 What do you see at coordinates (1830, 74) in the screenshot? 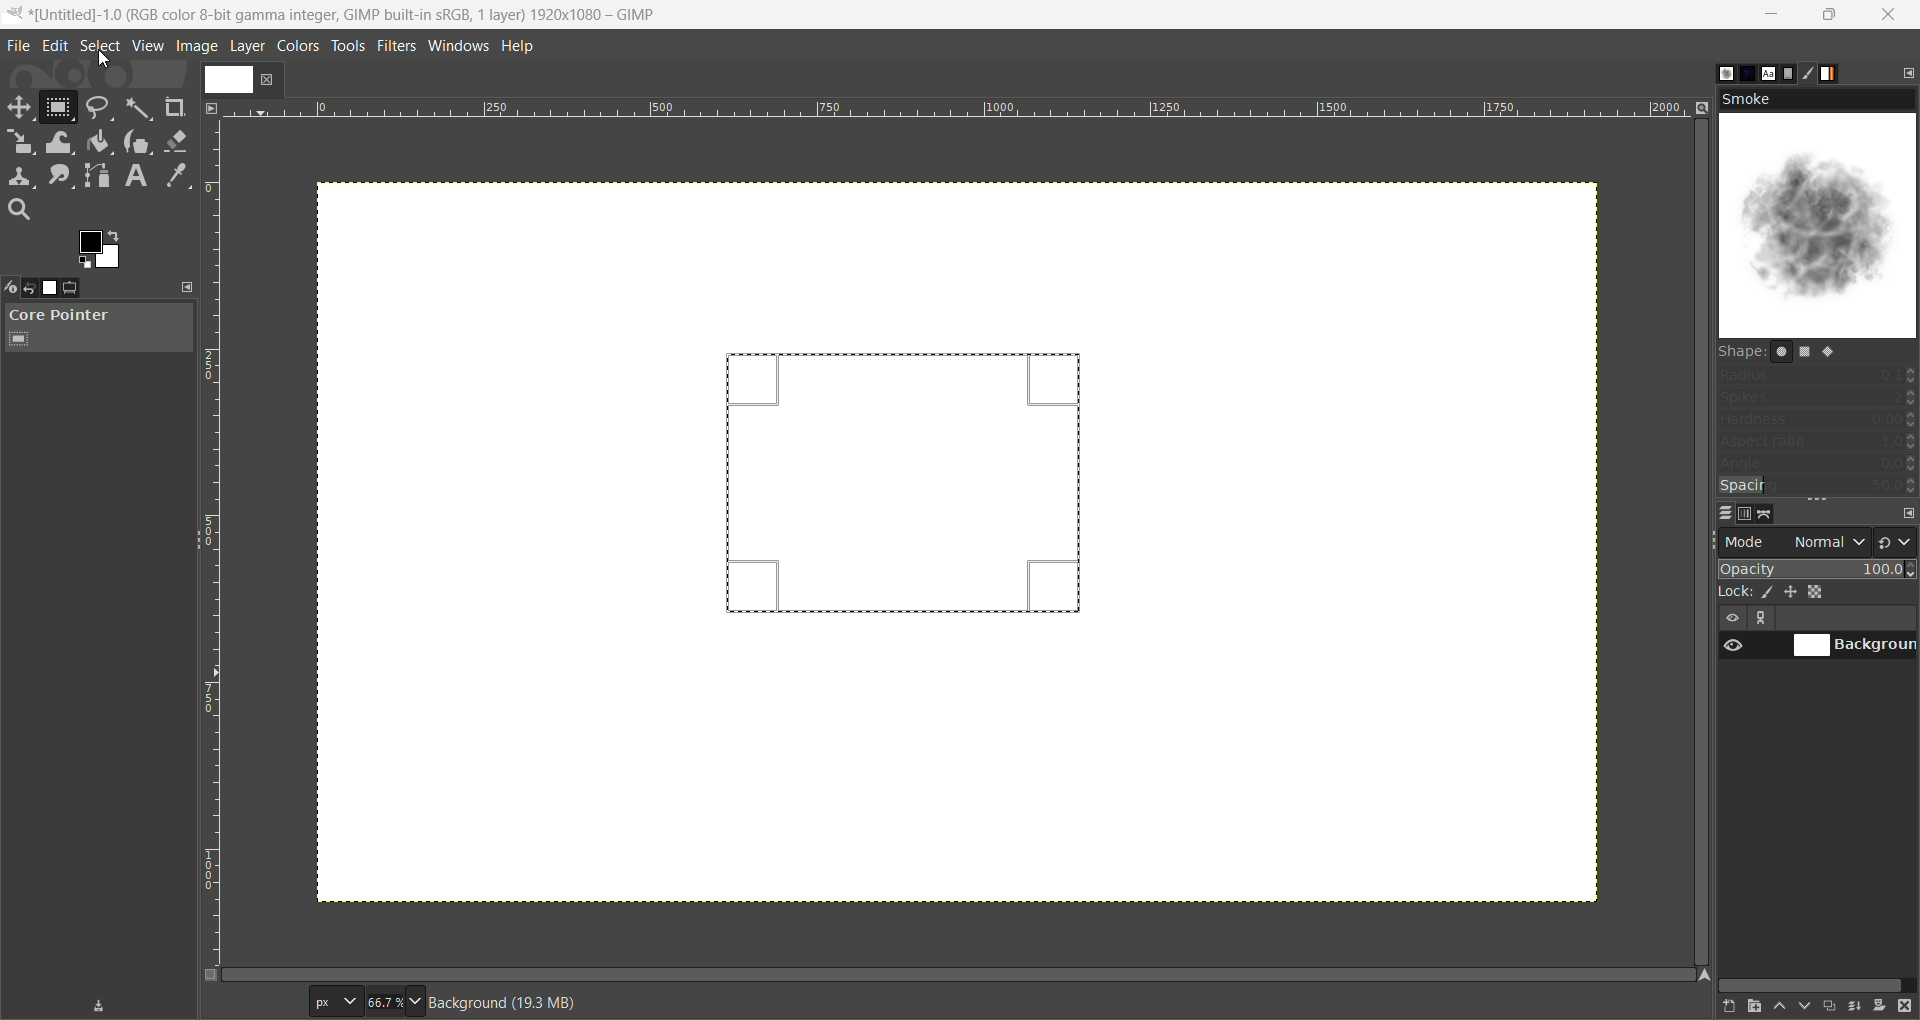
I see `gradient` at bounding box center [1830, 74].